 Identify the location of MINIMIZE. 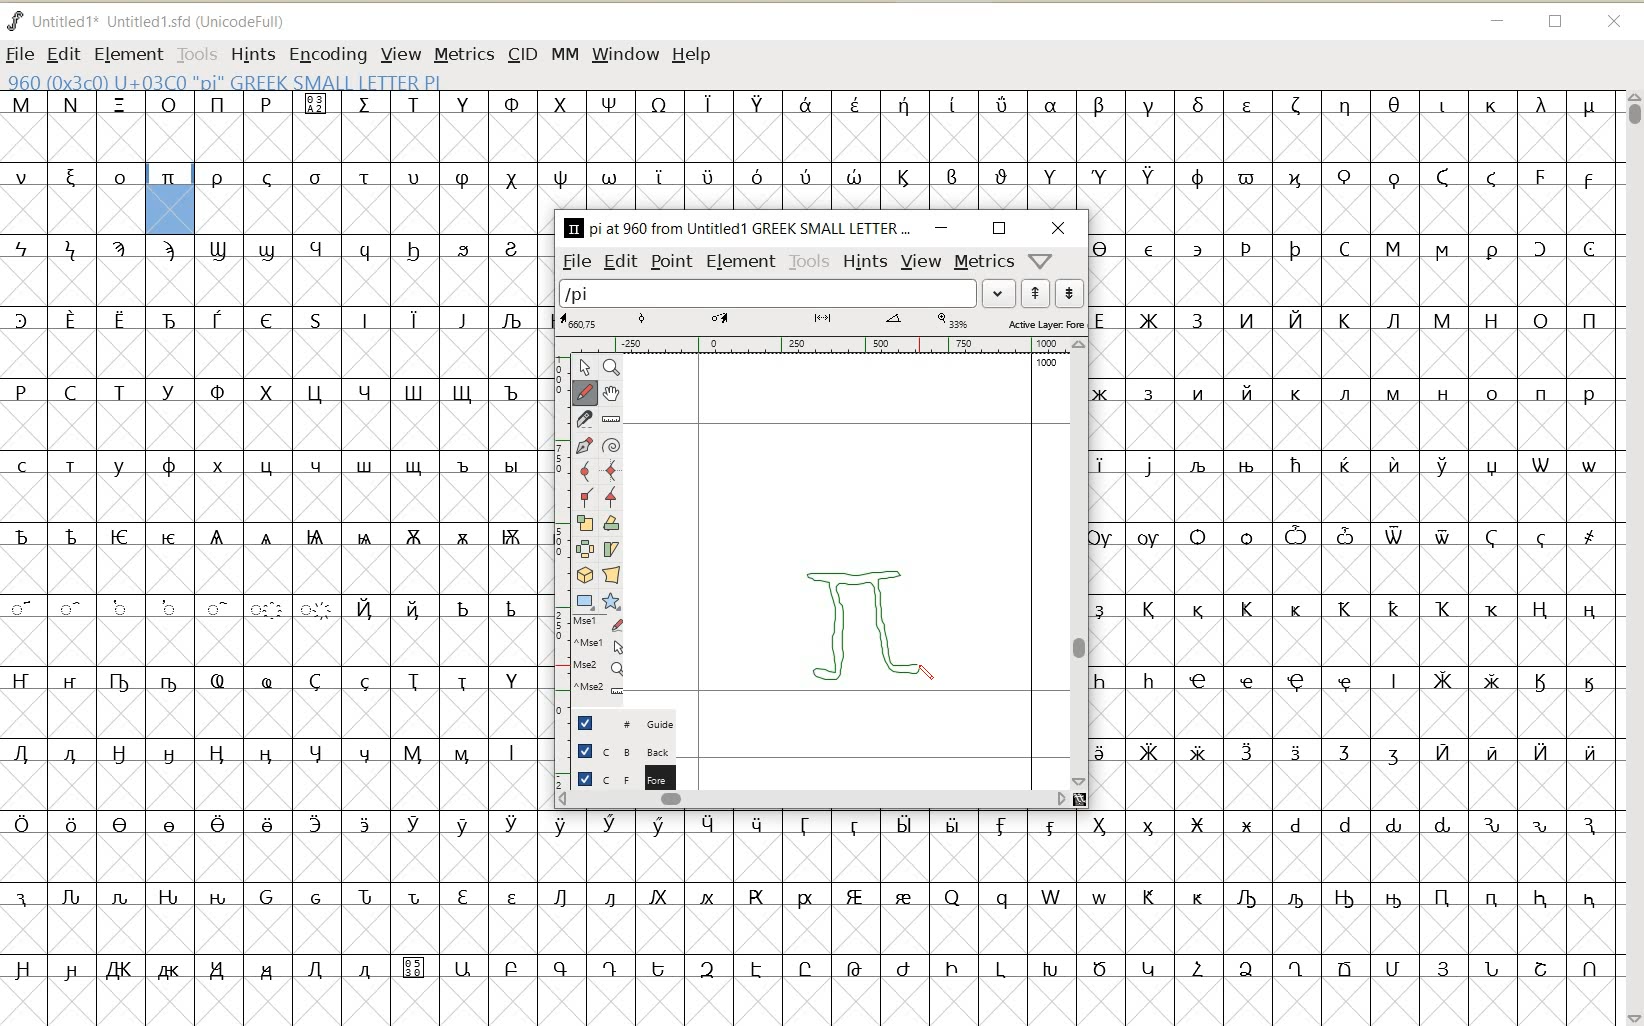
(1498, 21).